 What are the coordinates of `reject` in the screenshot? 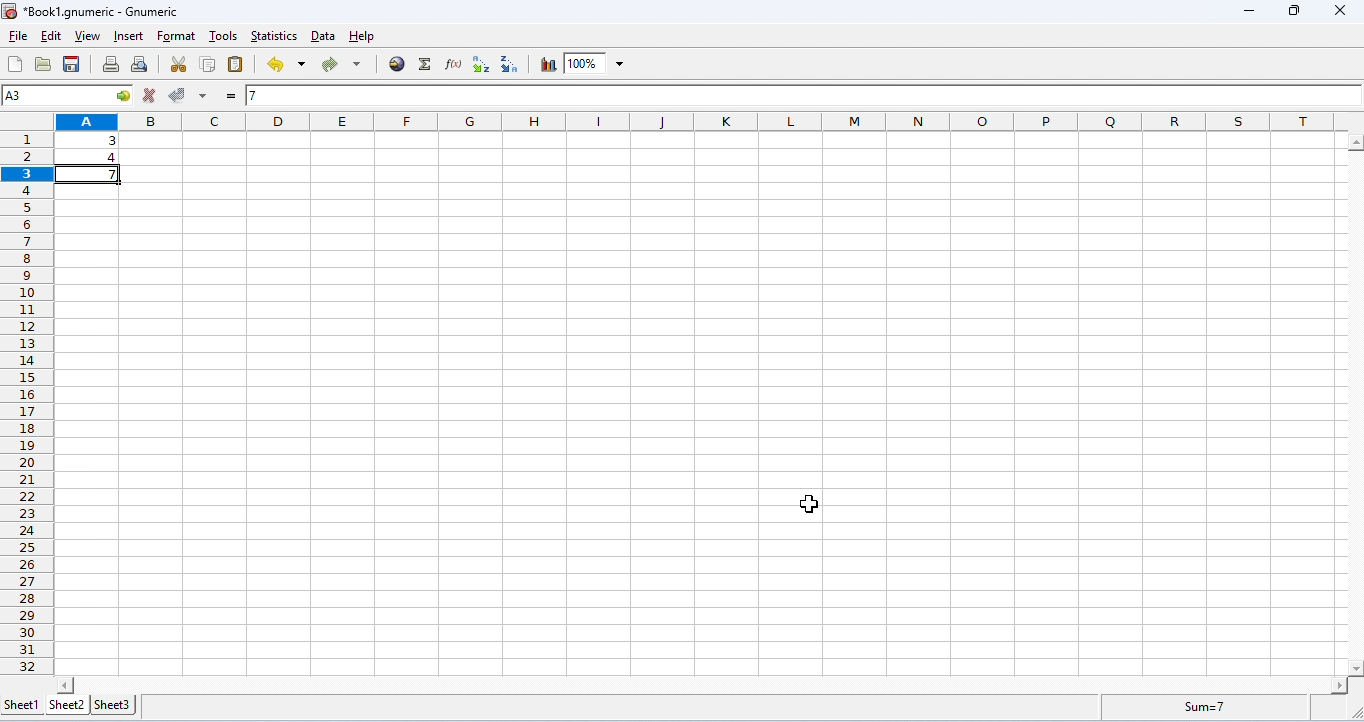 It's located at (149, 95).